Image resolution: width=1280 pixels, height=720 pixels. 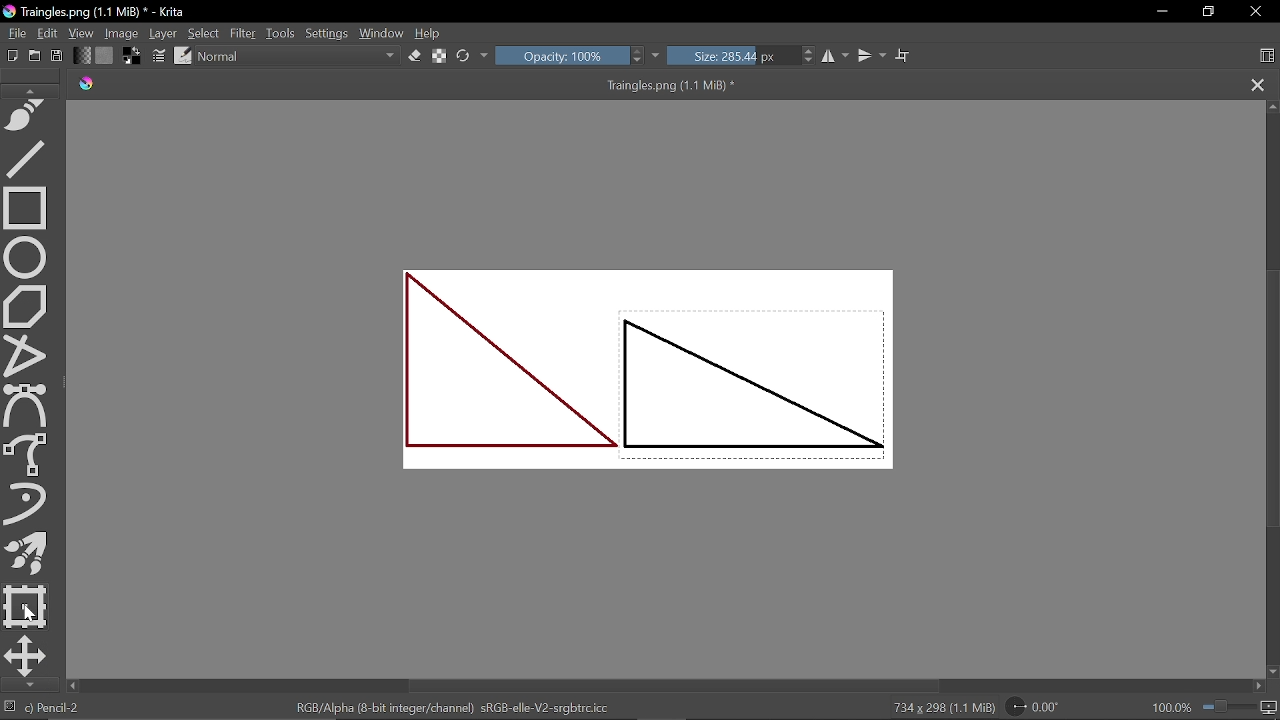 I want to click on Move down in tools, so click(x=26, y=685).